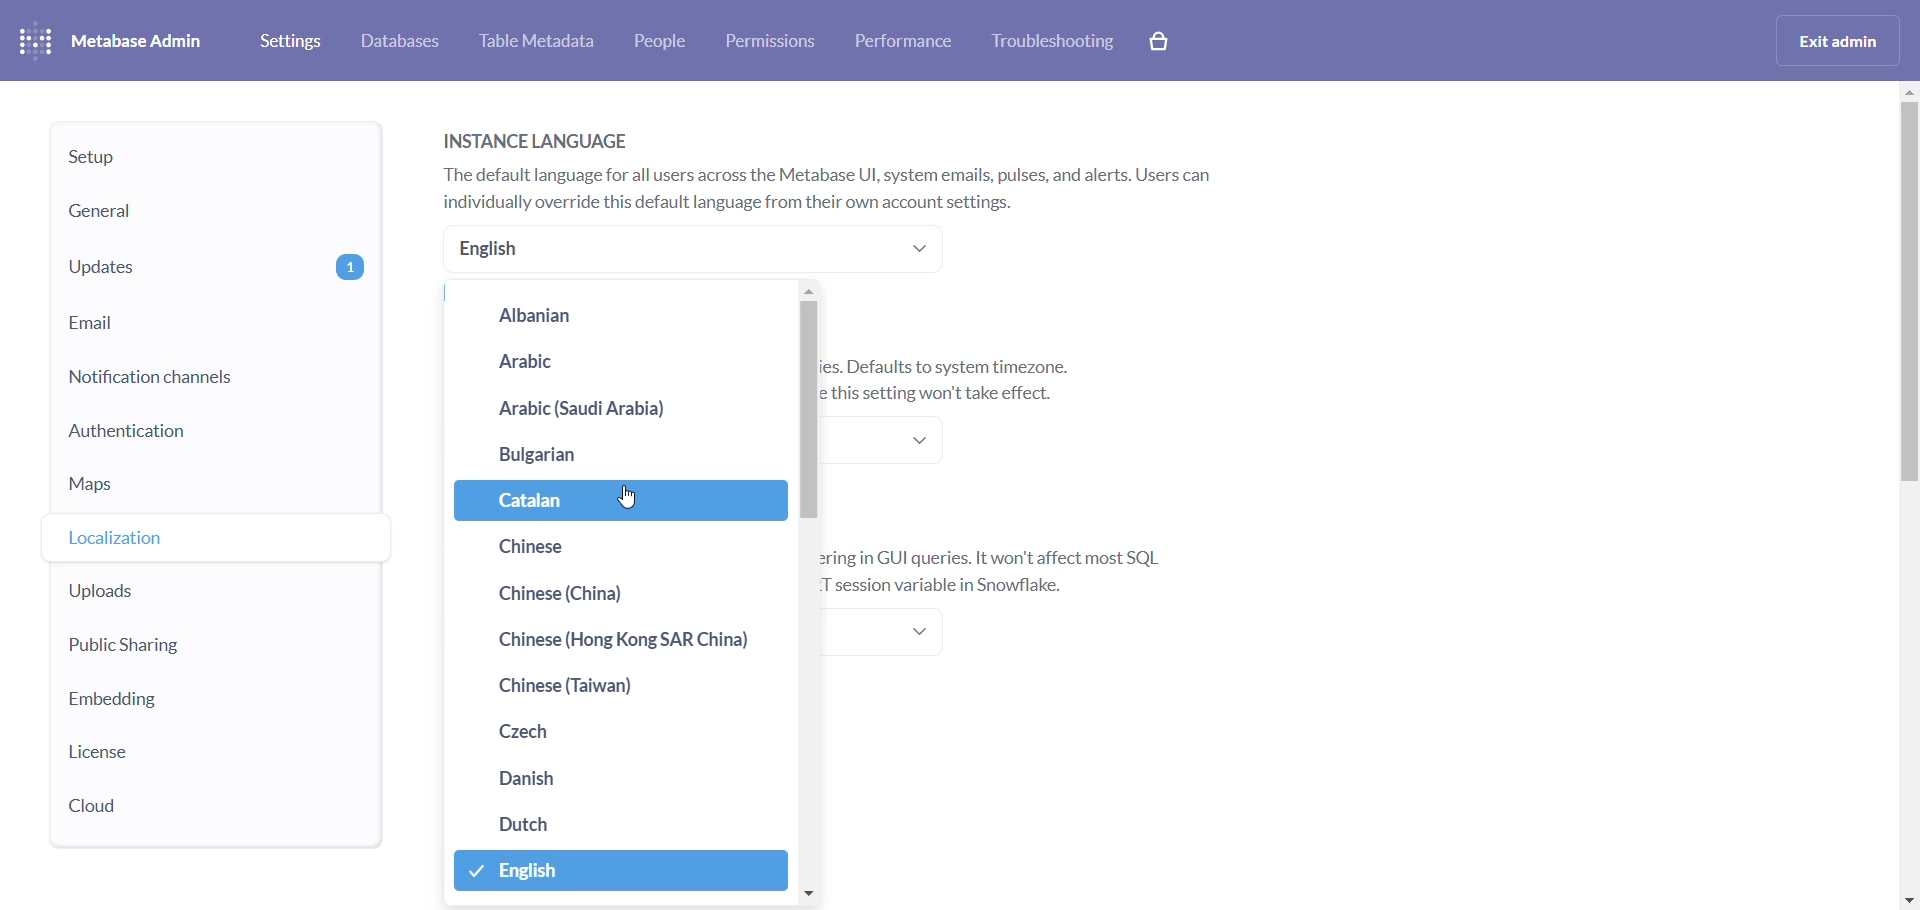 The height and width of the screenshot is (910, 1920). Describe the element at coordinates (209, 263) in the screenshot. I see `updates` at that location.